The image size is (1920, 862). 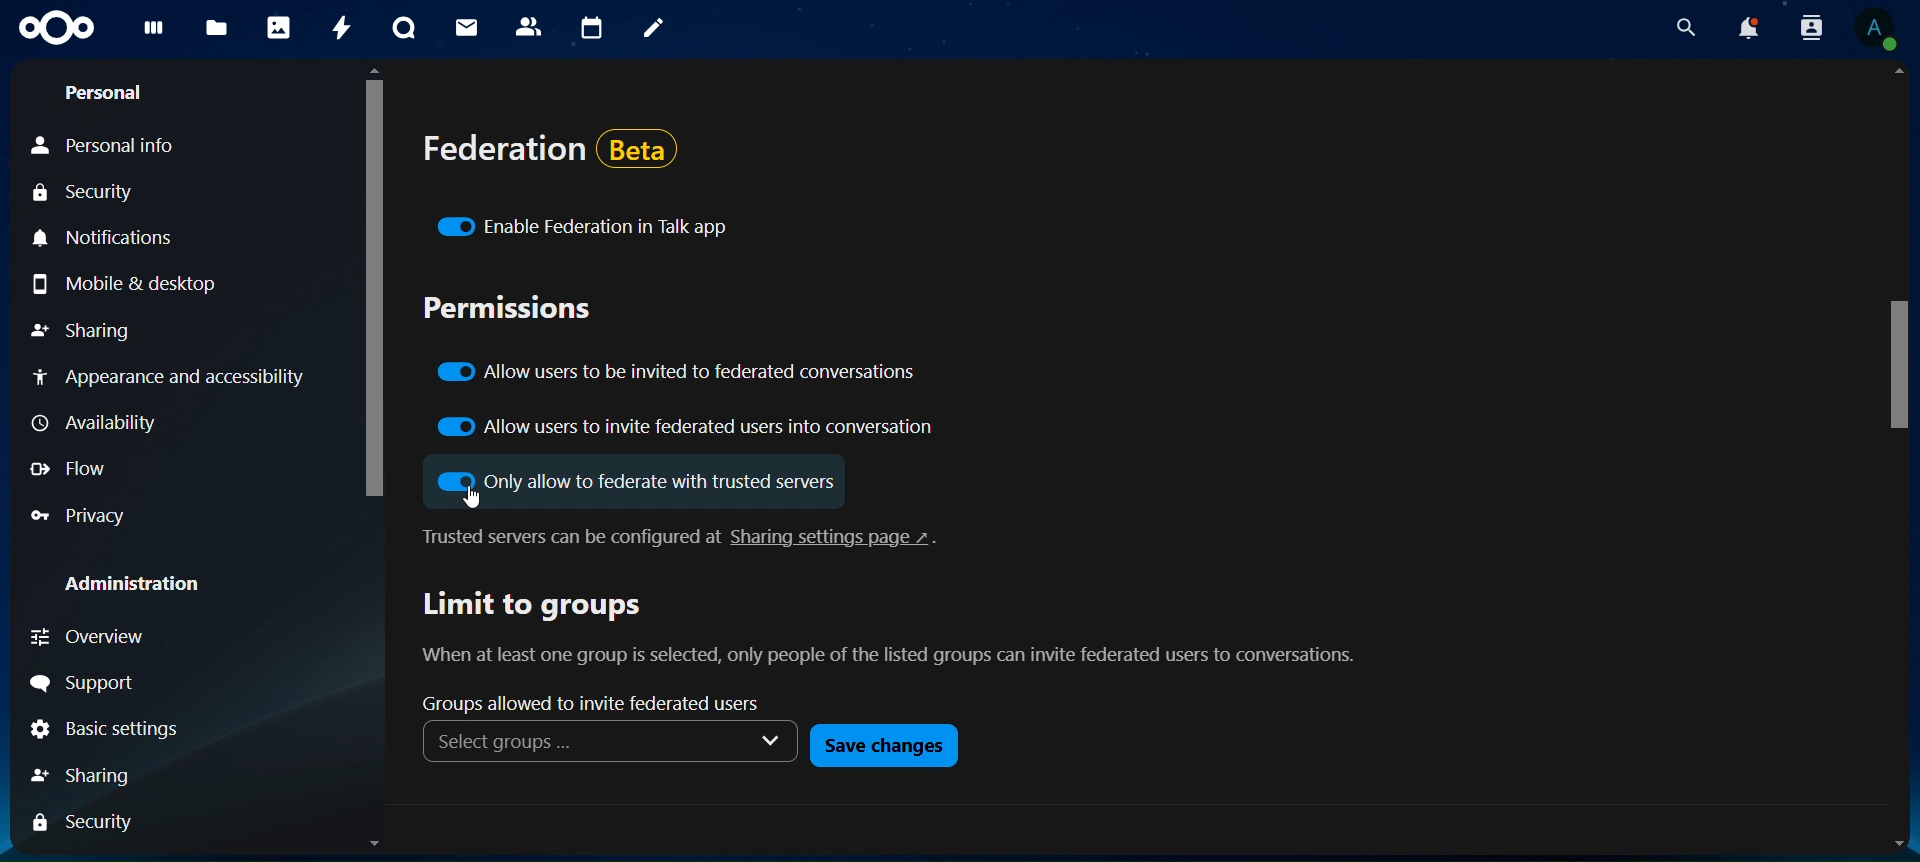 What do you see at coordinates (380, 285) in the screenshot?
I see `scroll bar` at bounding box center [380, 285].